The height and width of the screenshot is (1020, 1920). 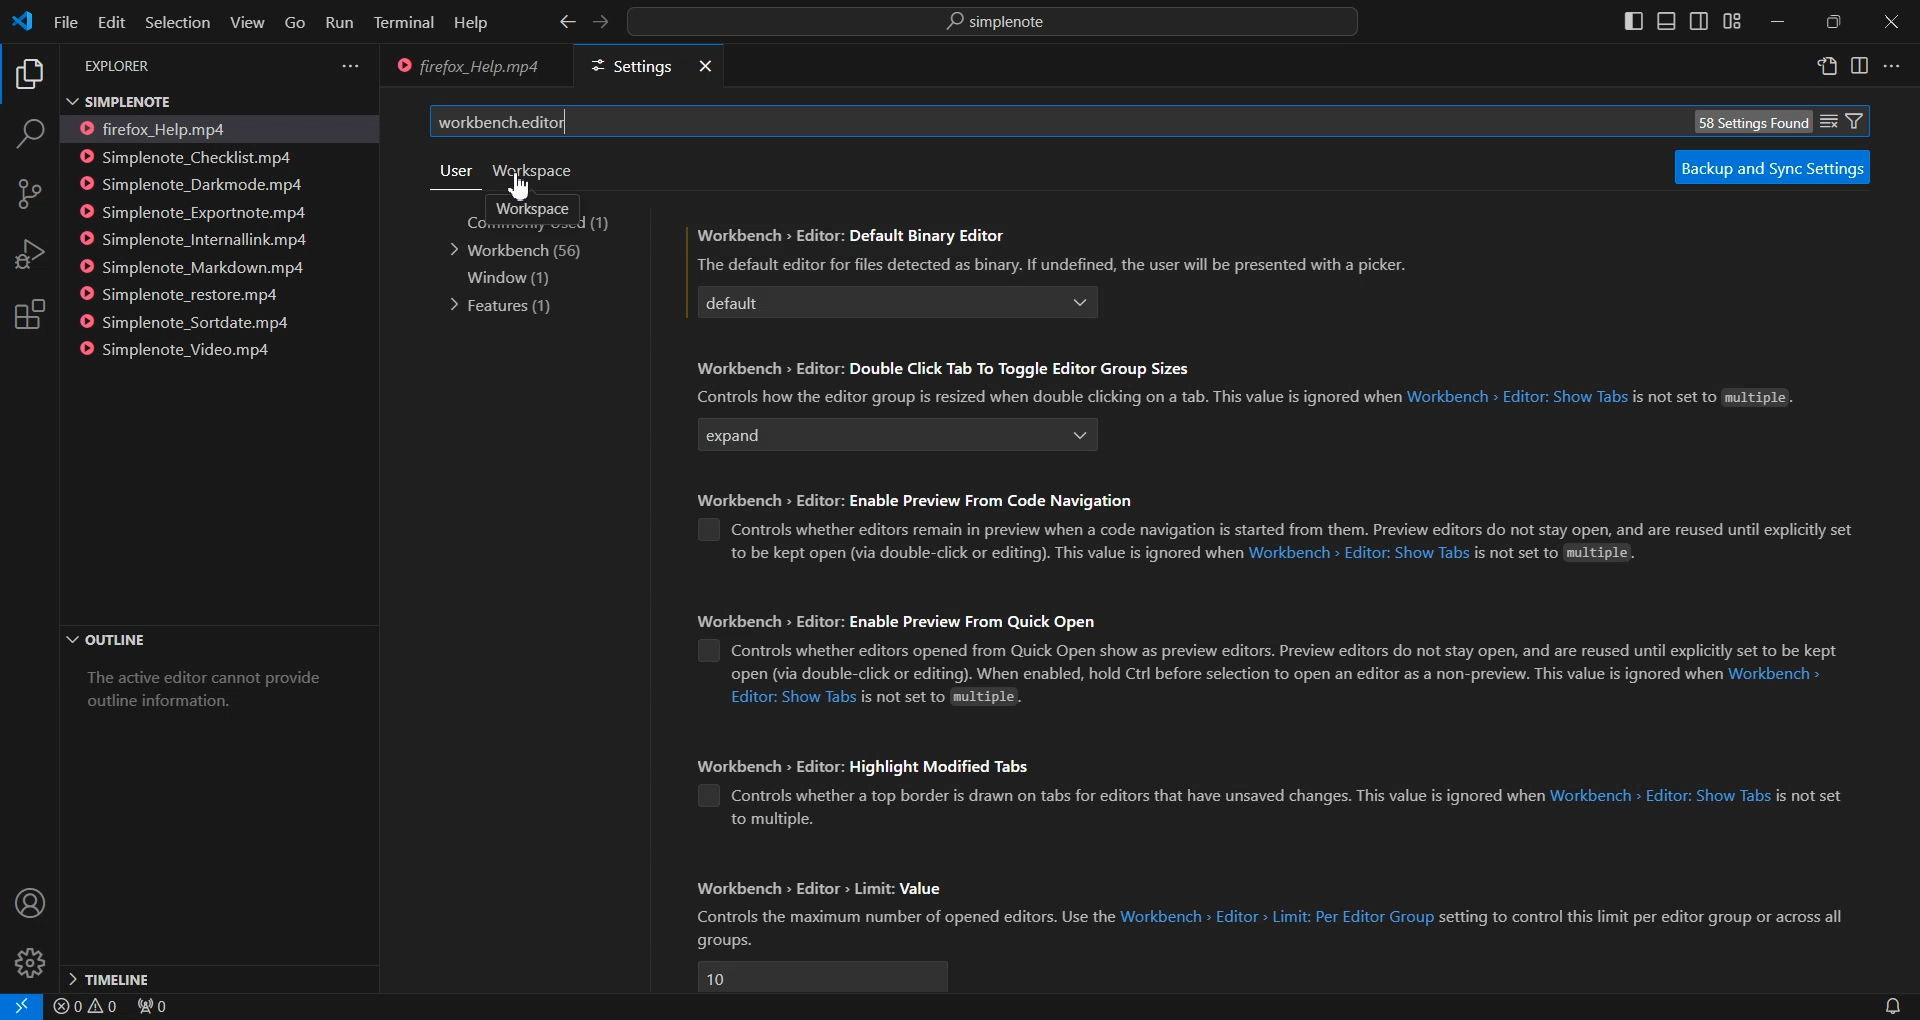 I want to click on open (via double-click or editing). When enabled, hold Ctrl before selection to open an editor as a non-preview. This value is ignored when, so click(x=1223, y=675).